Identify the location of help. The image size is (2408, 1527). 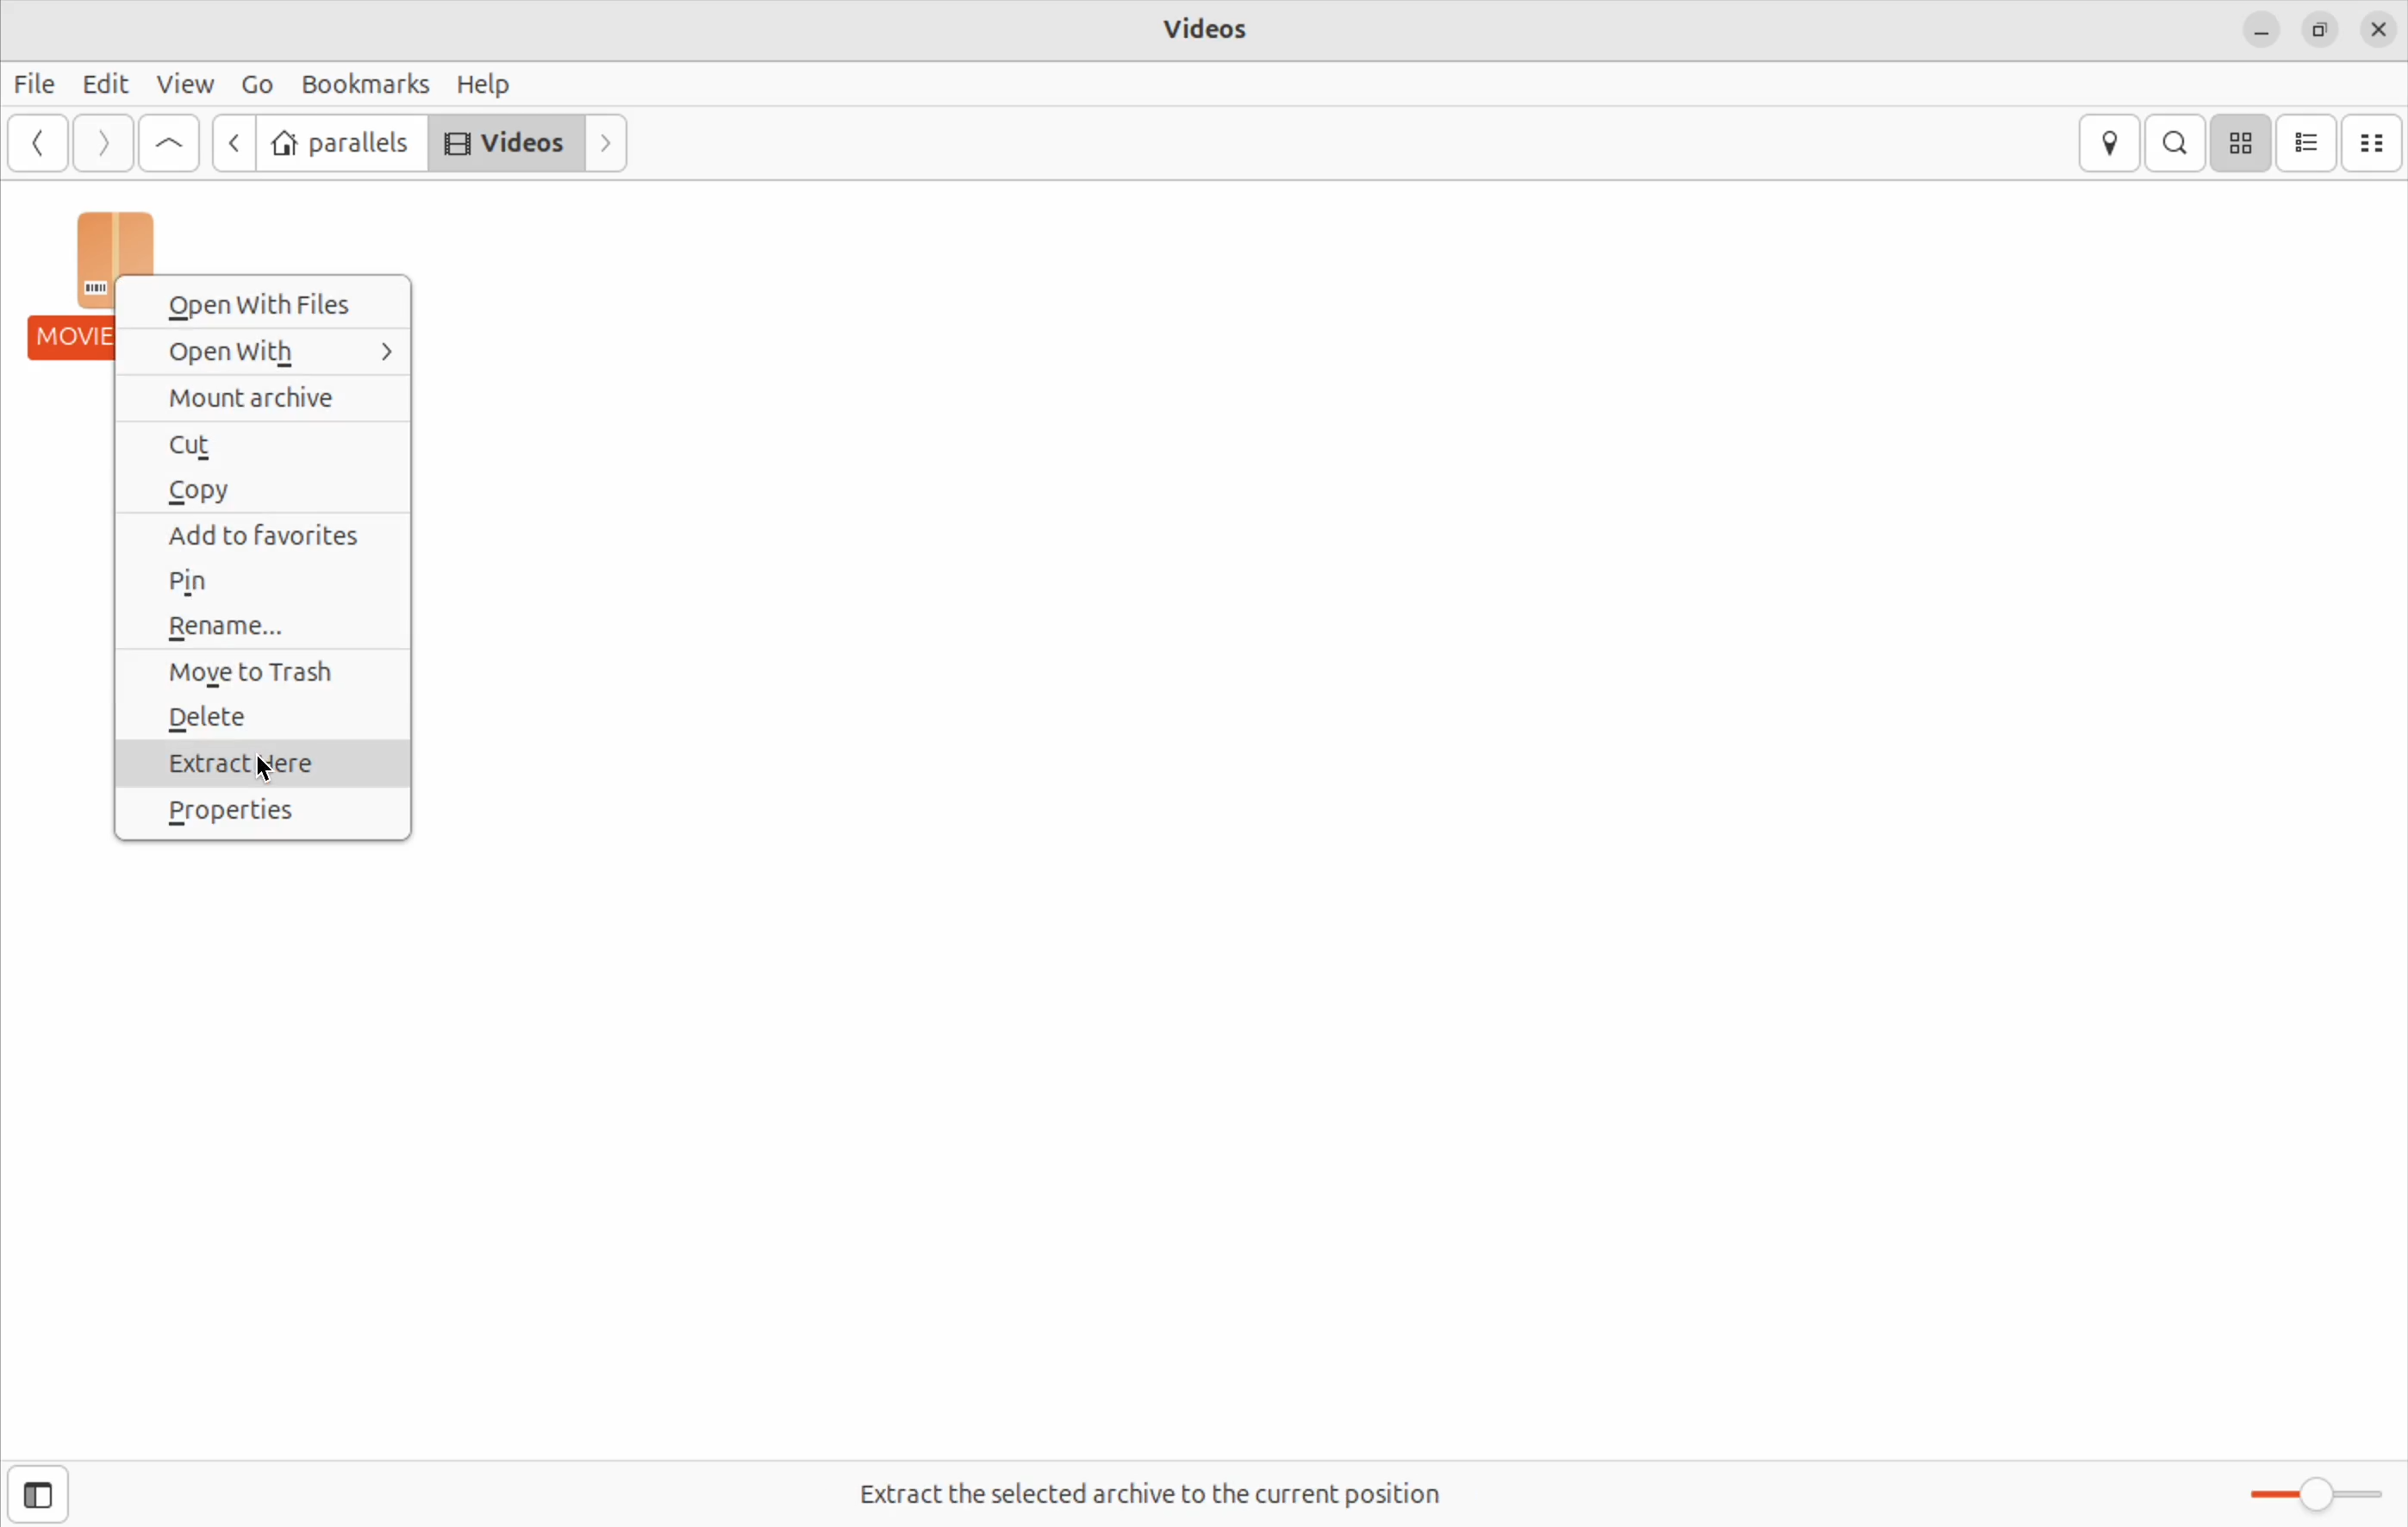
(487, 85).